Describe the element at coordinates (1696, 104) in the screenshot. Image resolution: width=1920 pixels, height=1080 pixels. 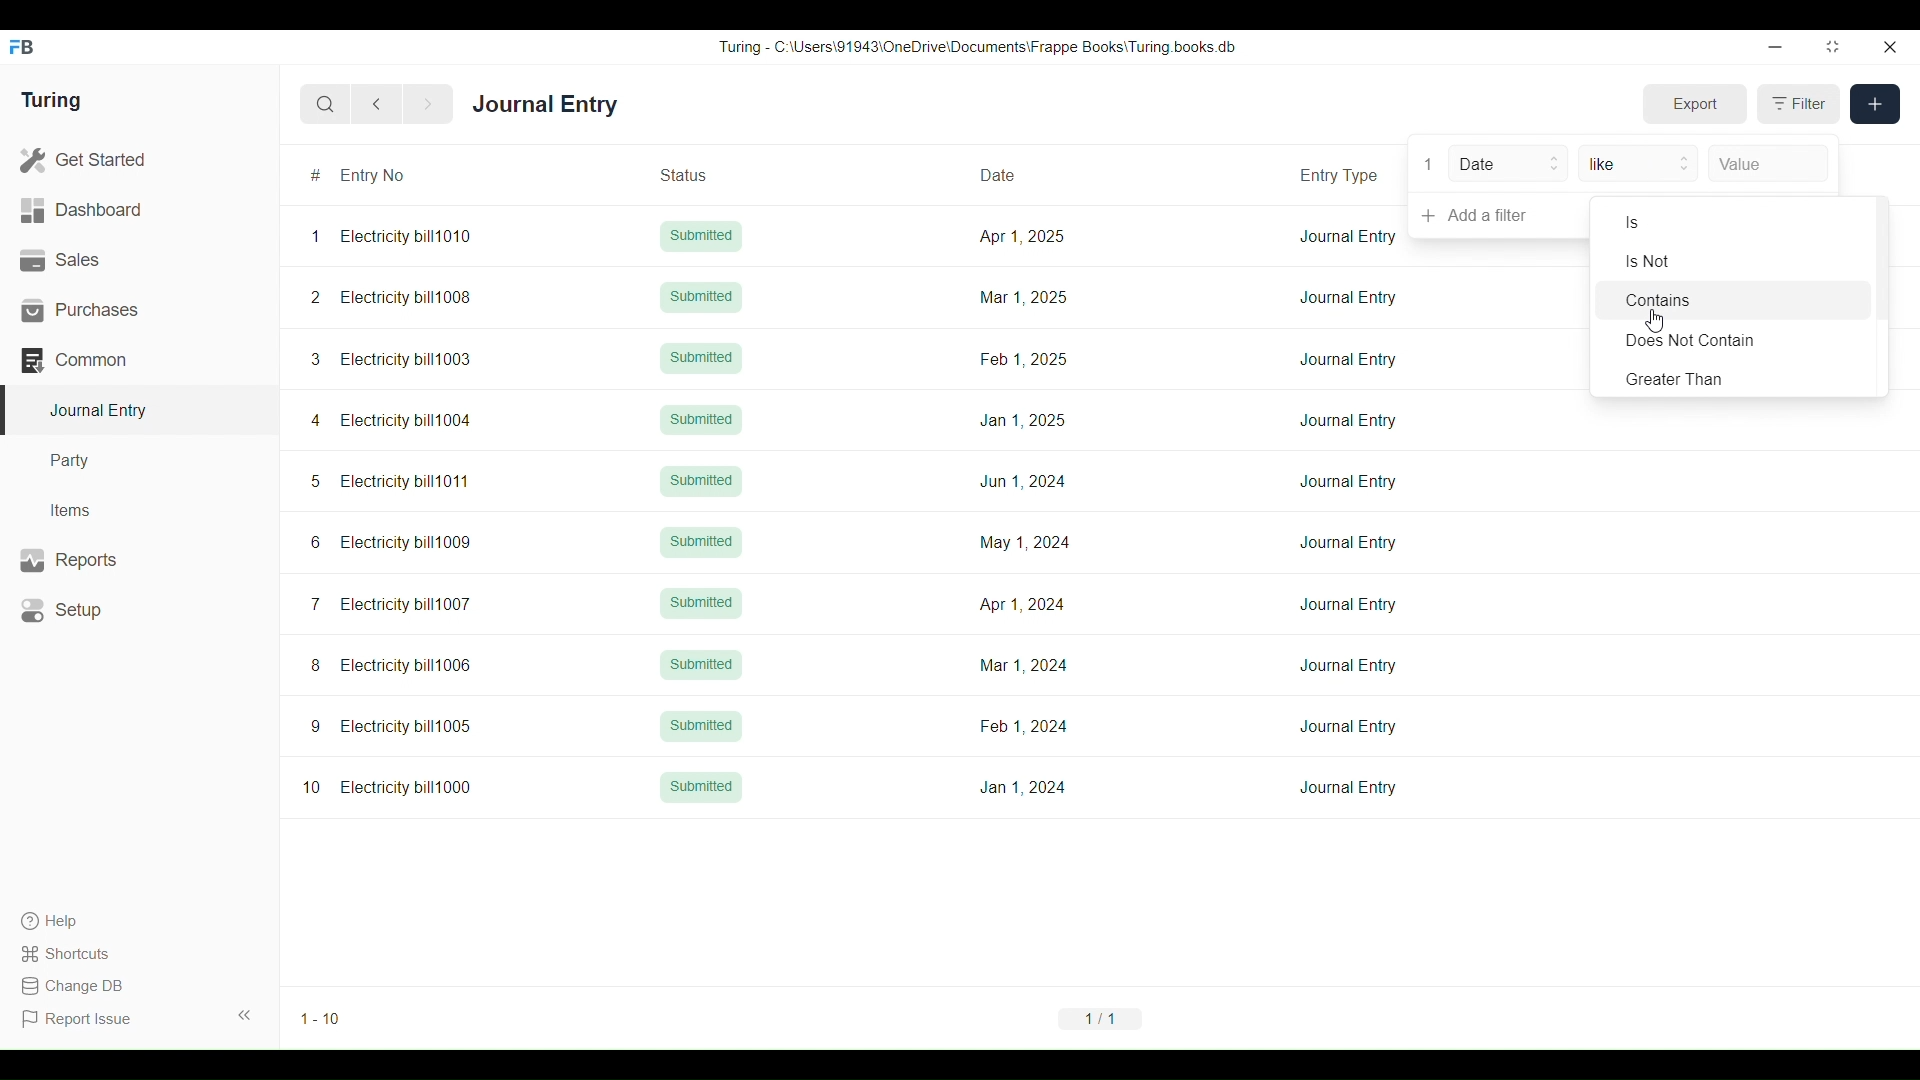
I see `Export` at that location.